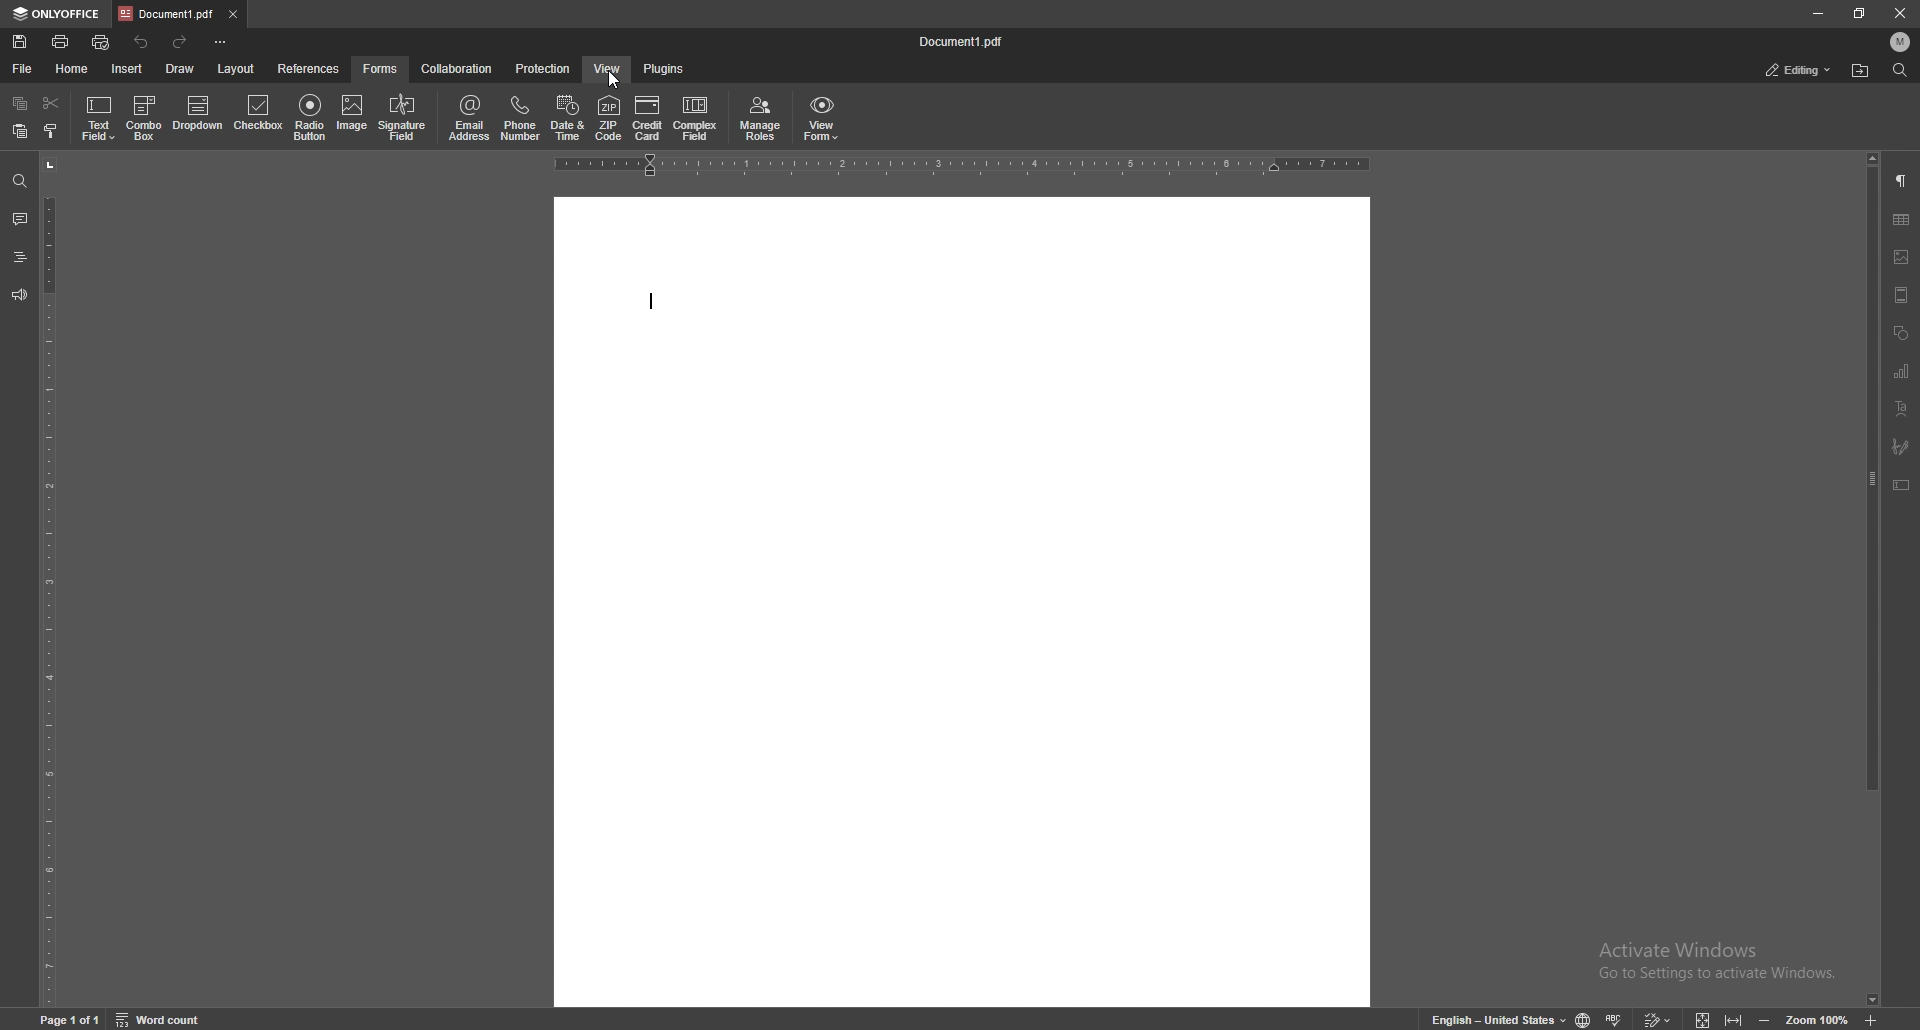  Describe the element at coordinates (822, 117) in the screenshot. I see `view form` at that location.